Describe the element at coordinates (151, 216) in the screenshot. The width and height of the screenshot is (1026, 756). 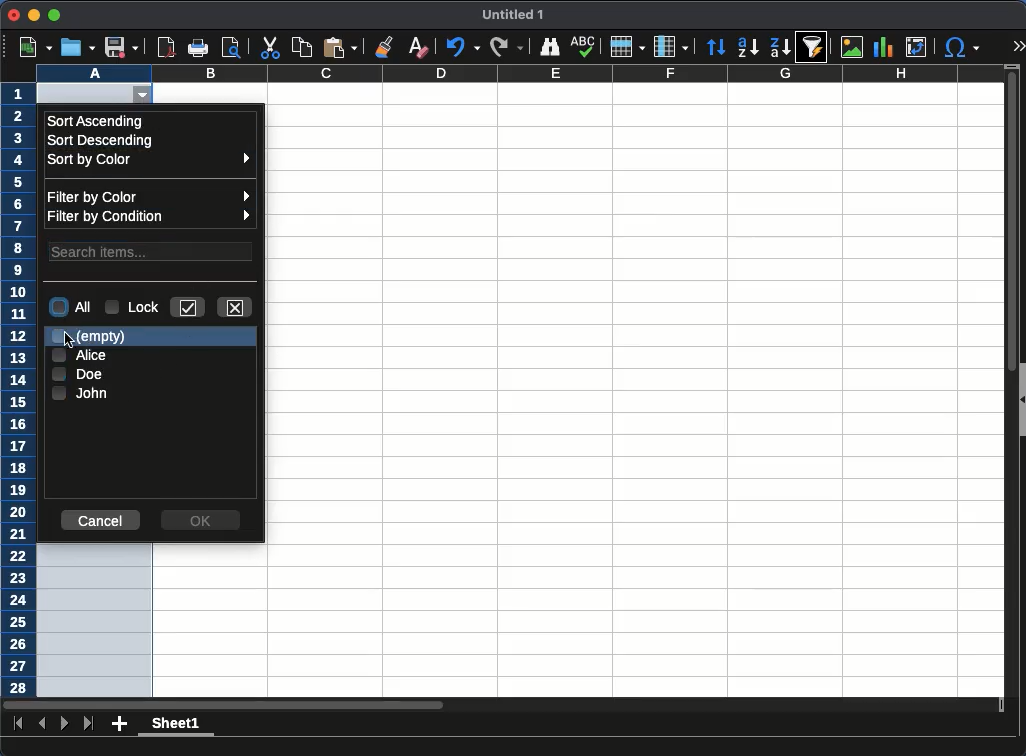
I see `filter by condition` at that location.